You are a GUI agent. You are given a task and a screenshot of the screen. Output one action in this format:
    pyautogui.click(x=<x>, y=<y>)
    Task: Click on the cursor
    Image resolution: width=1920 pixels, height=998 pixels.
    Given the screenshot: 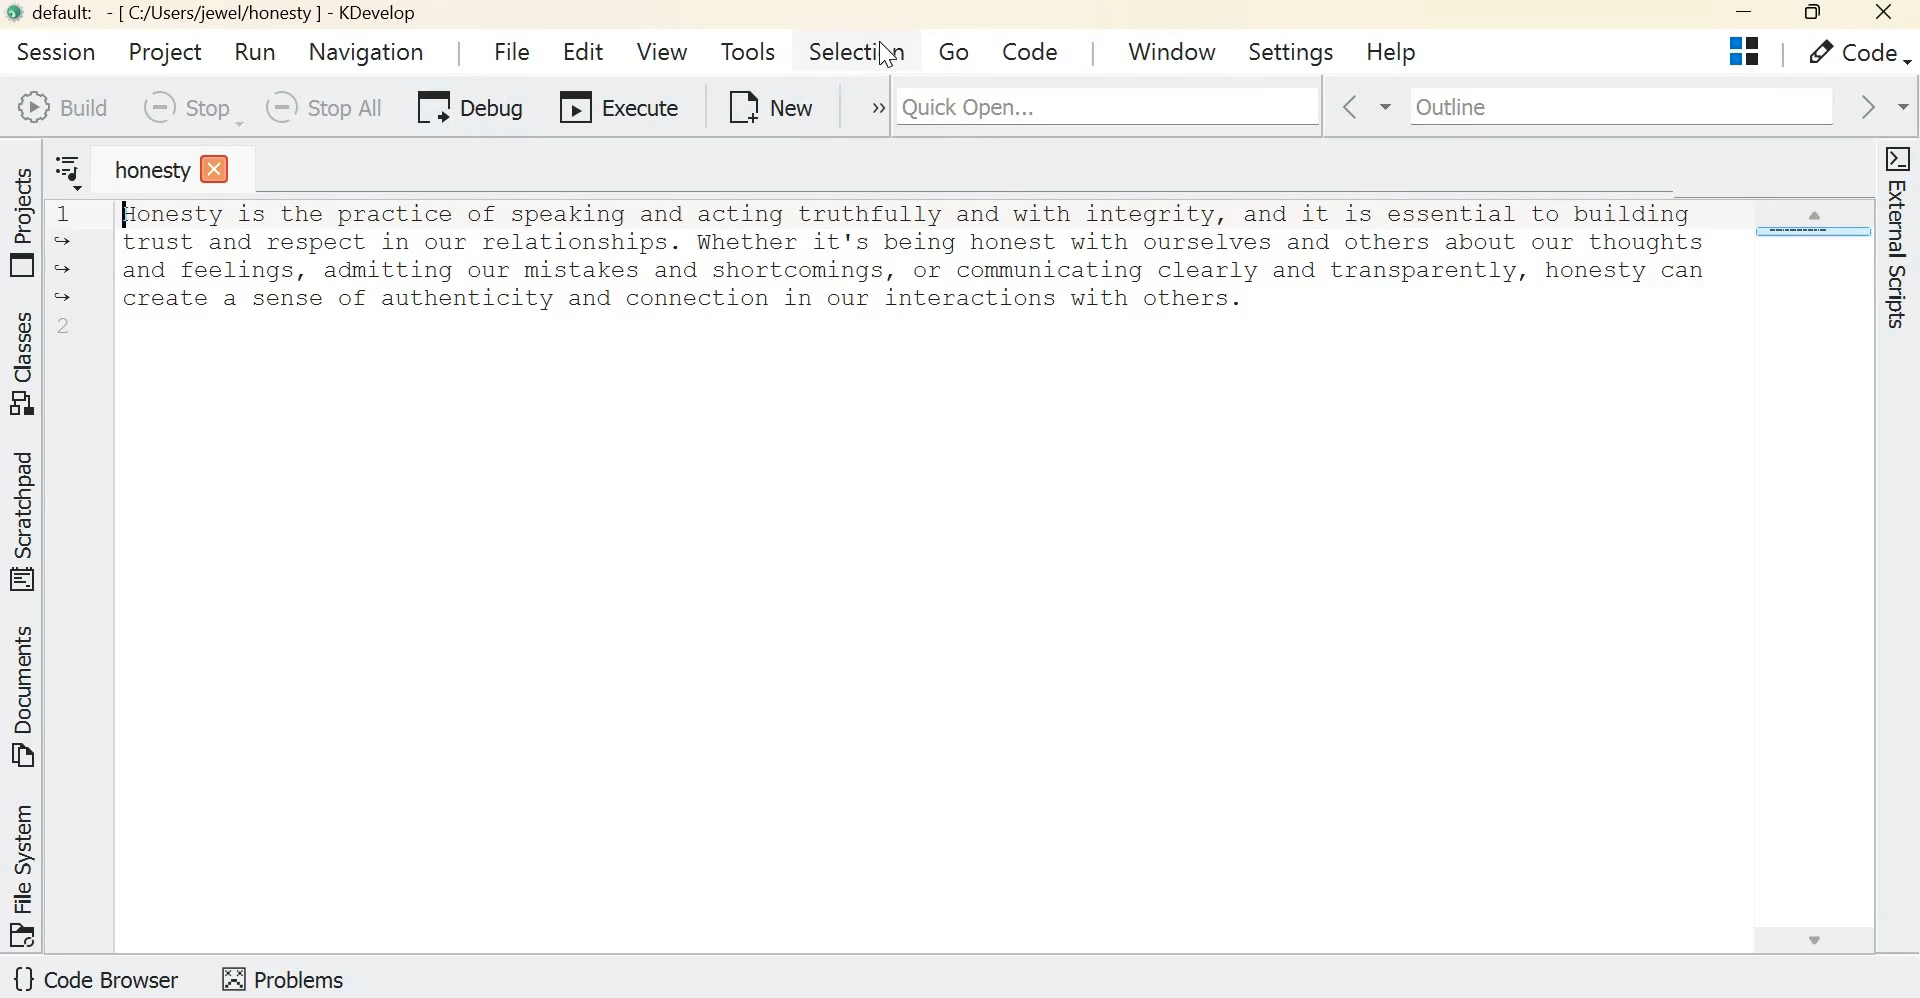 What is the action you would take?
    pyautogui.click(x=887, y=54)
    